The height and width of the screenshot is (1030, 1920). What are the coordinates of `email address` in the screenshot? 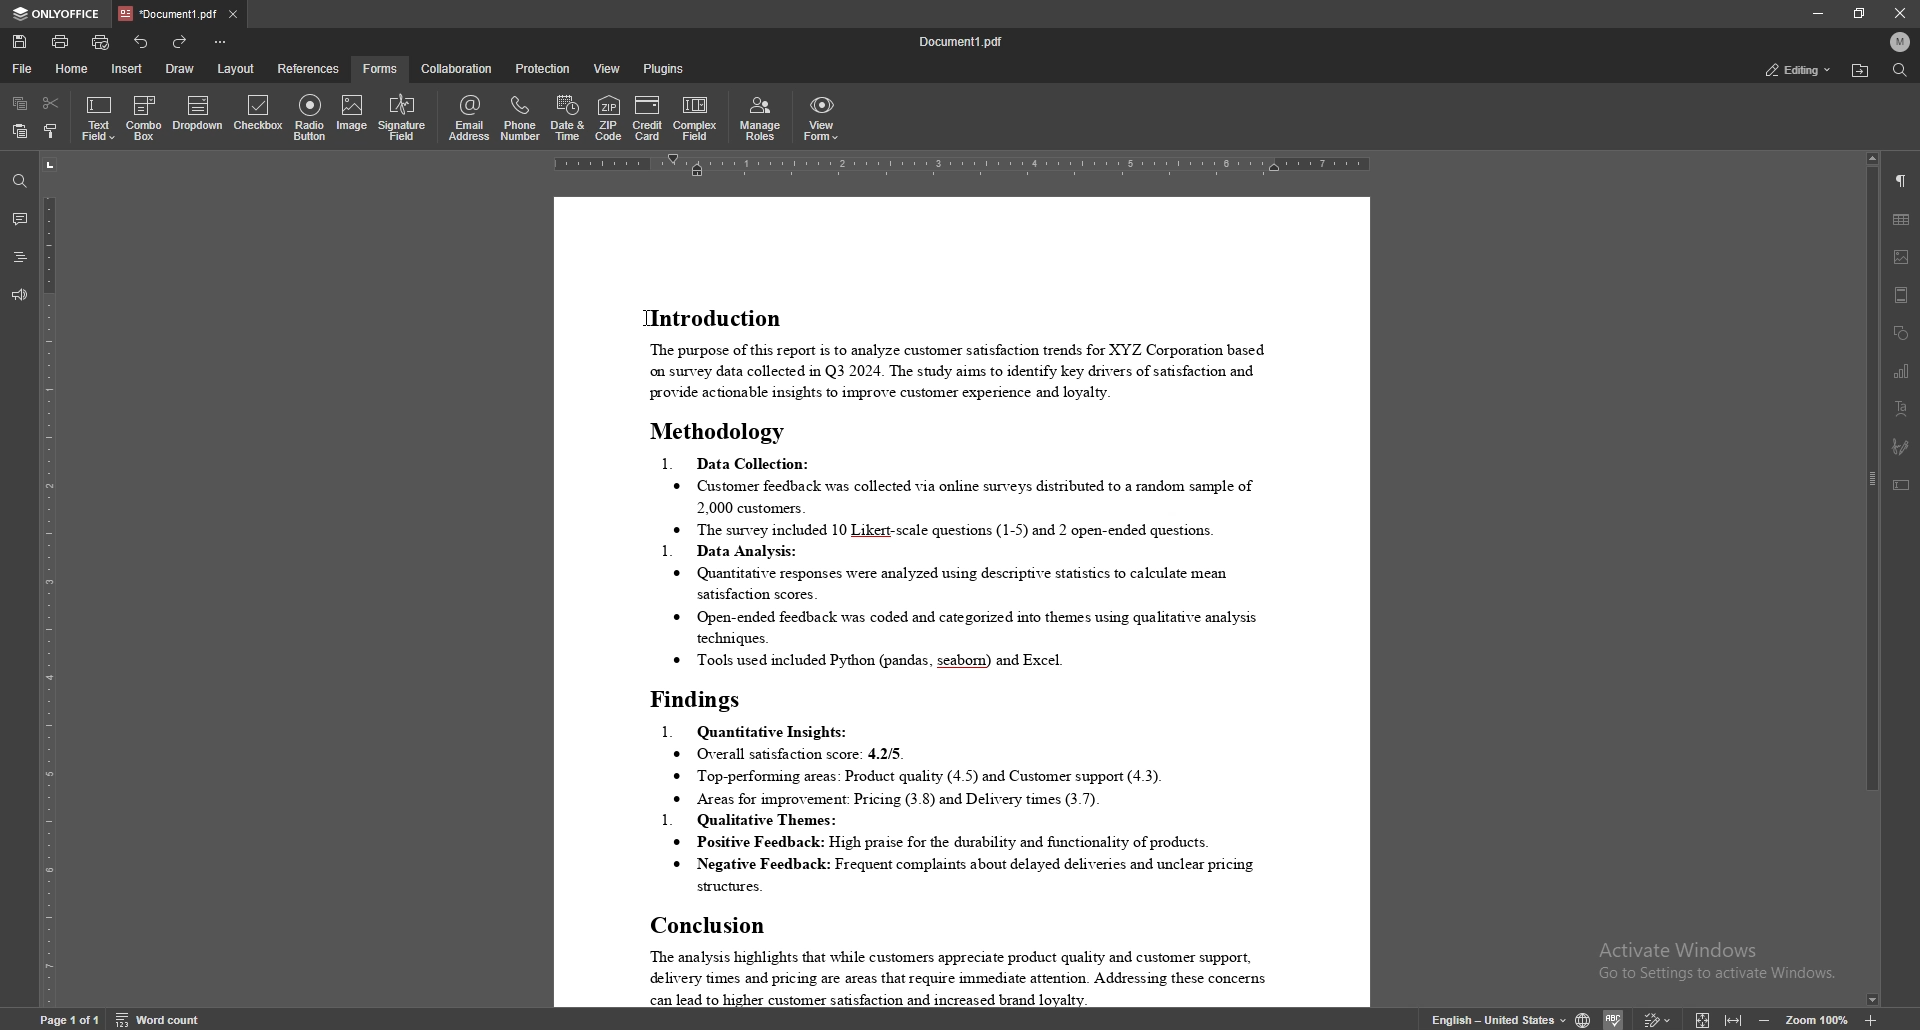 It's located at (471, 117).